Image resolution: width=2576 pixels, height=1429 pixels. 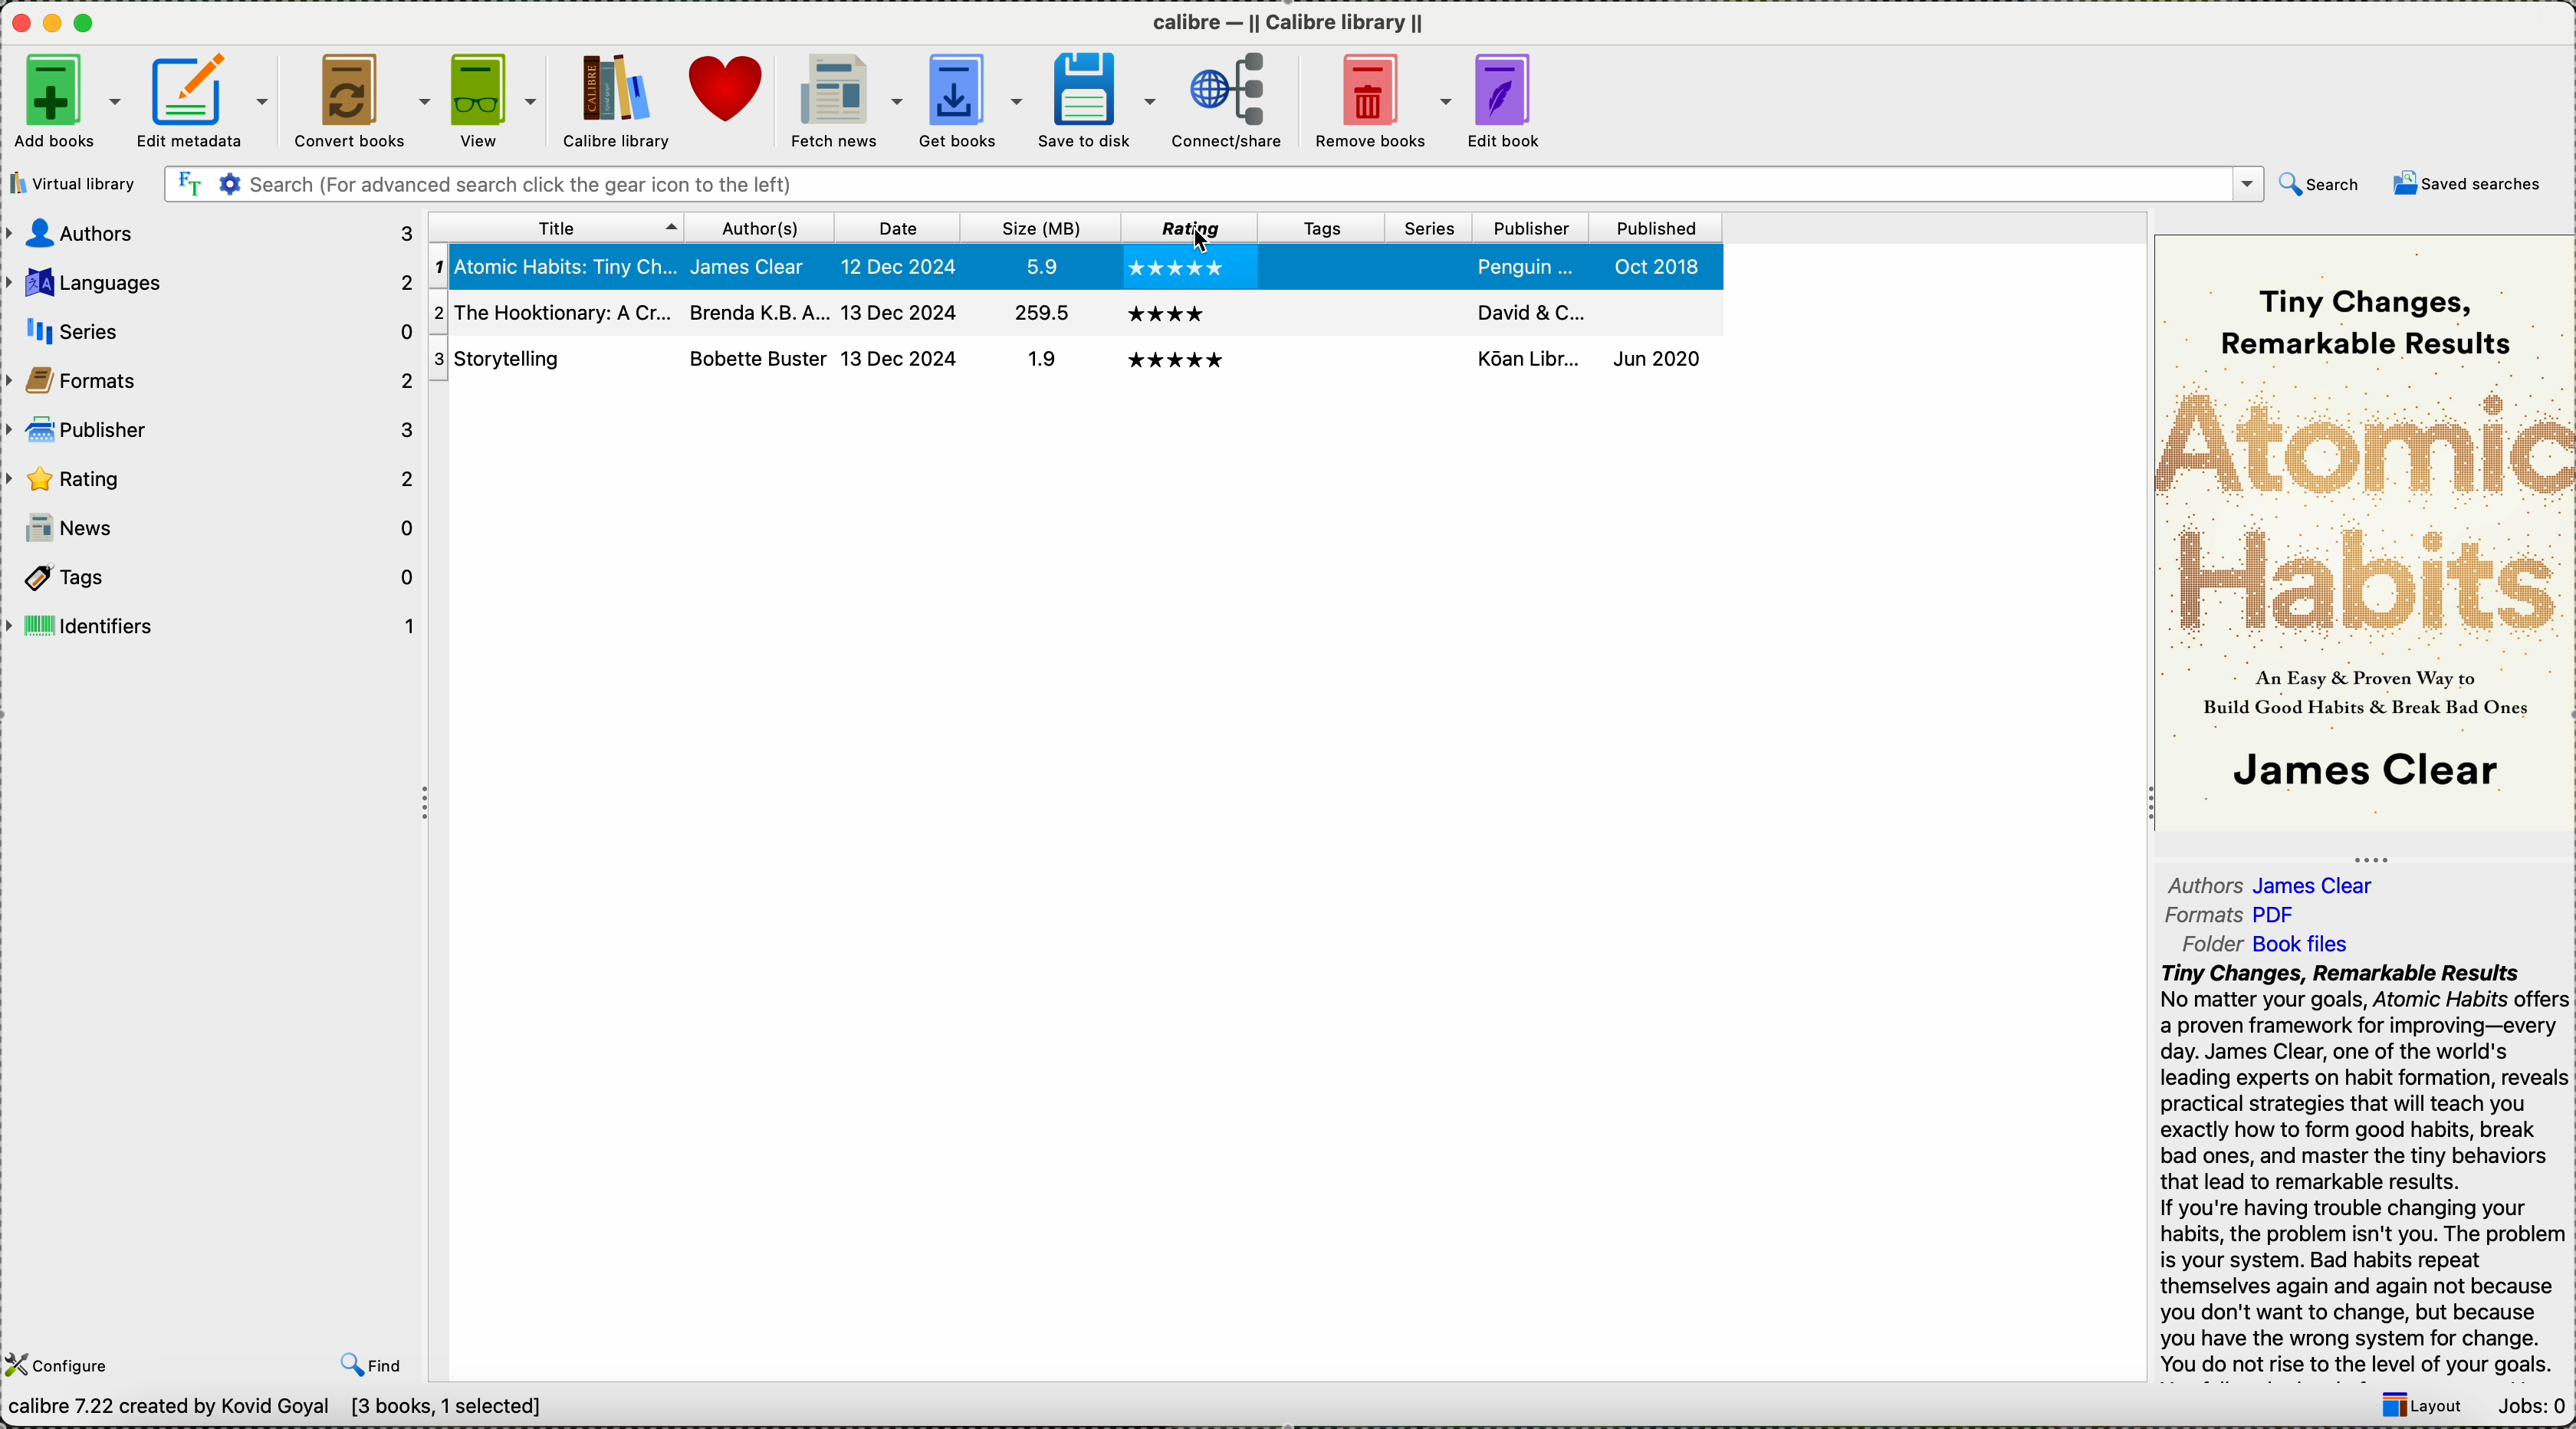 I want to click on series, so click(x=1431, y=308).